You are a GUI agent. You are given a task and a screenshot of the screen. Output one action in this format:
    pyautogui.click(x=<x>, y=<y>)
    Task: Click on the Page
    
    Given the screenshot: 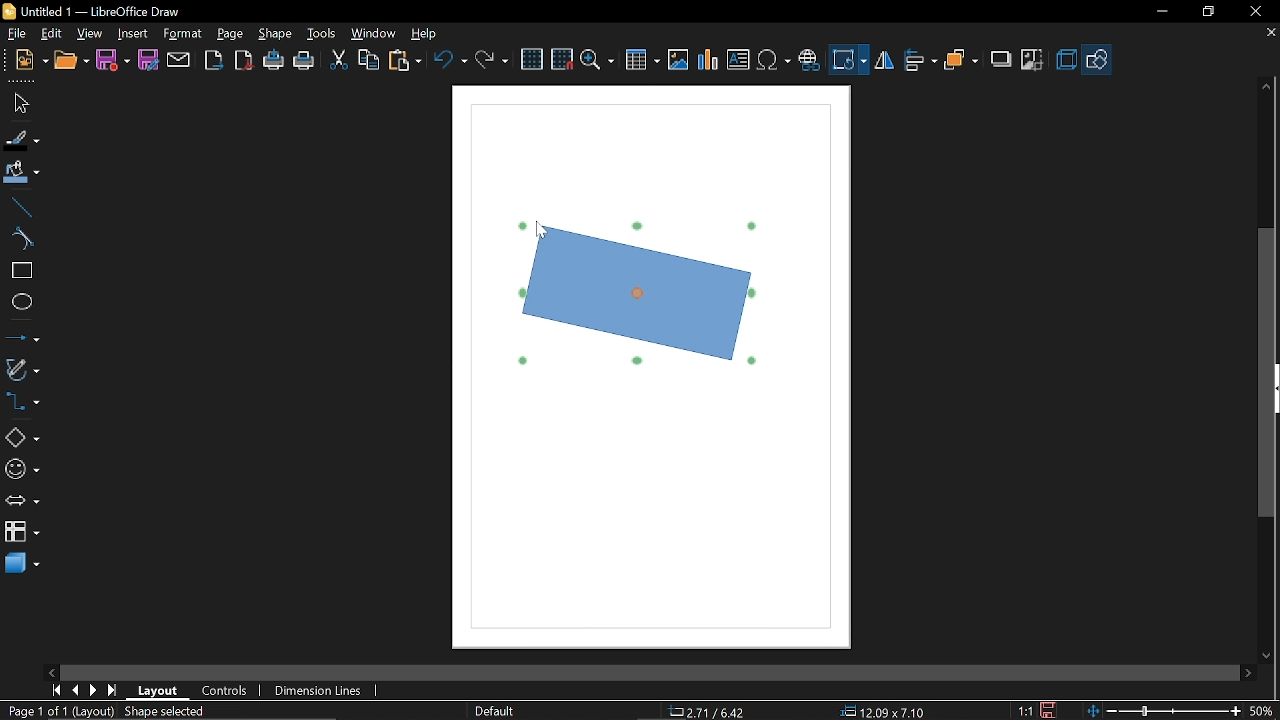 What is the action you would take?
    pyautogui.click(x=230, y=34)
    